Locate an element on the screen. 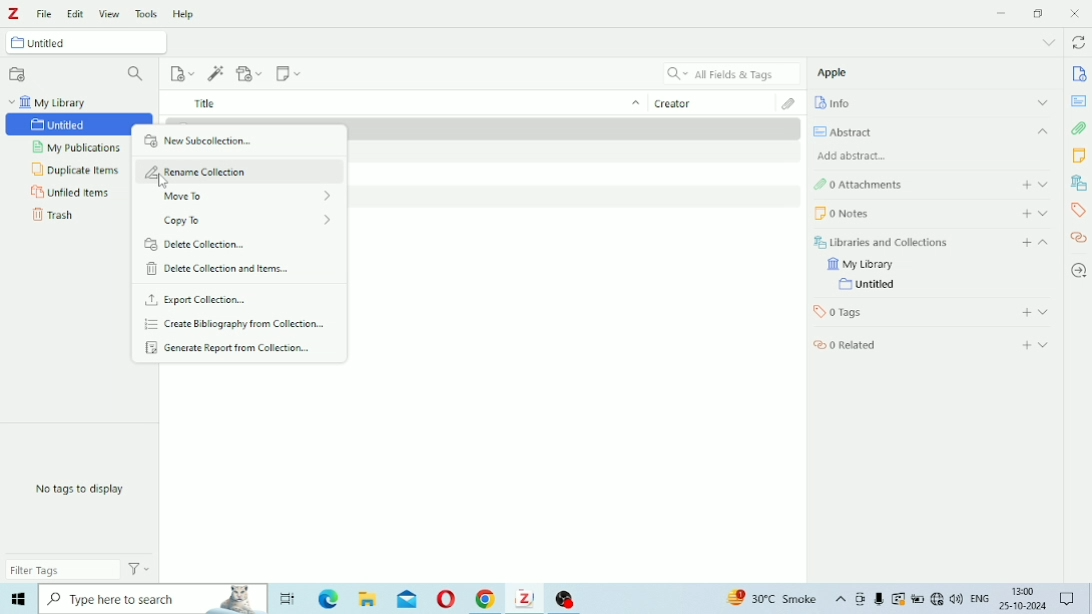  Info is located at coordinates (1080, 75).